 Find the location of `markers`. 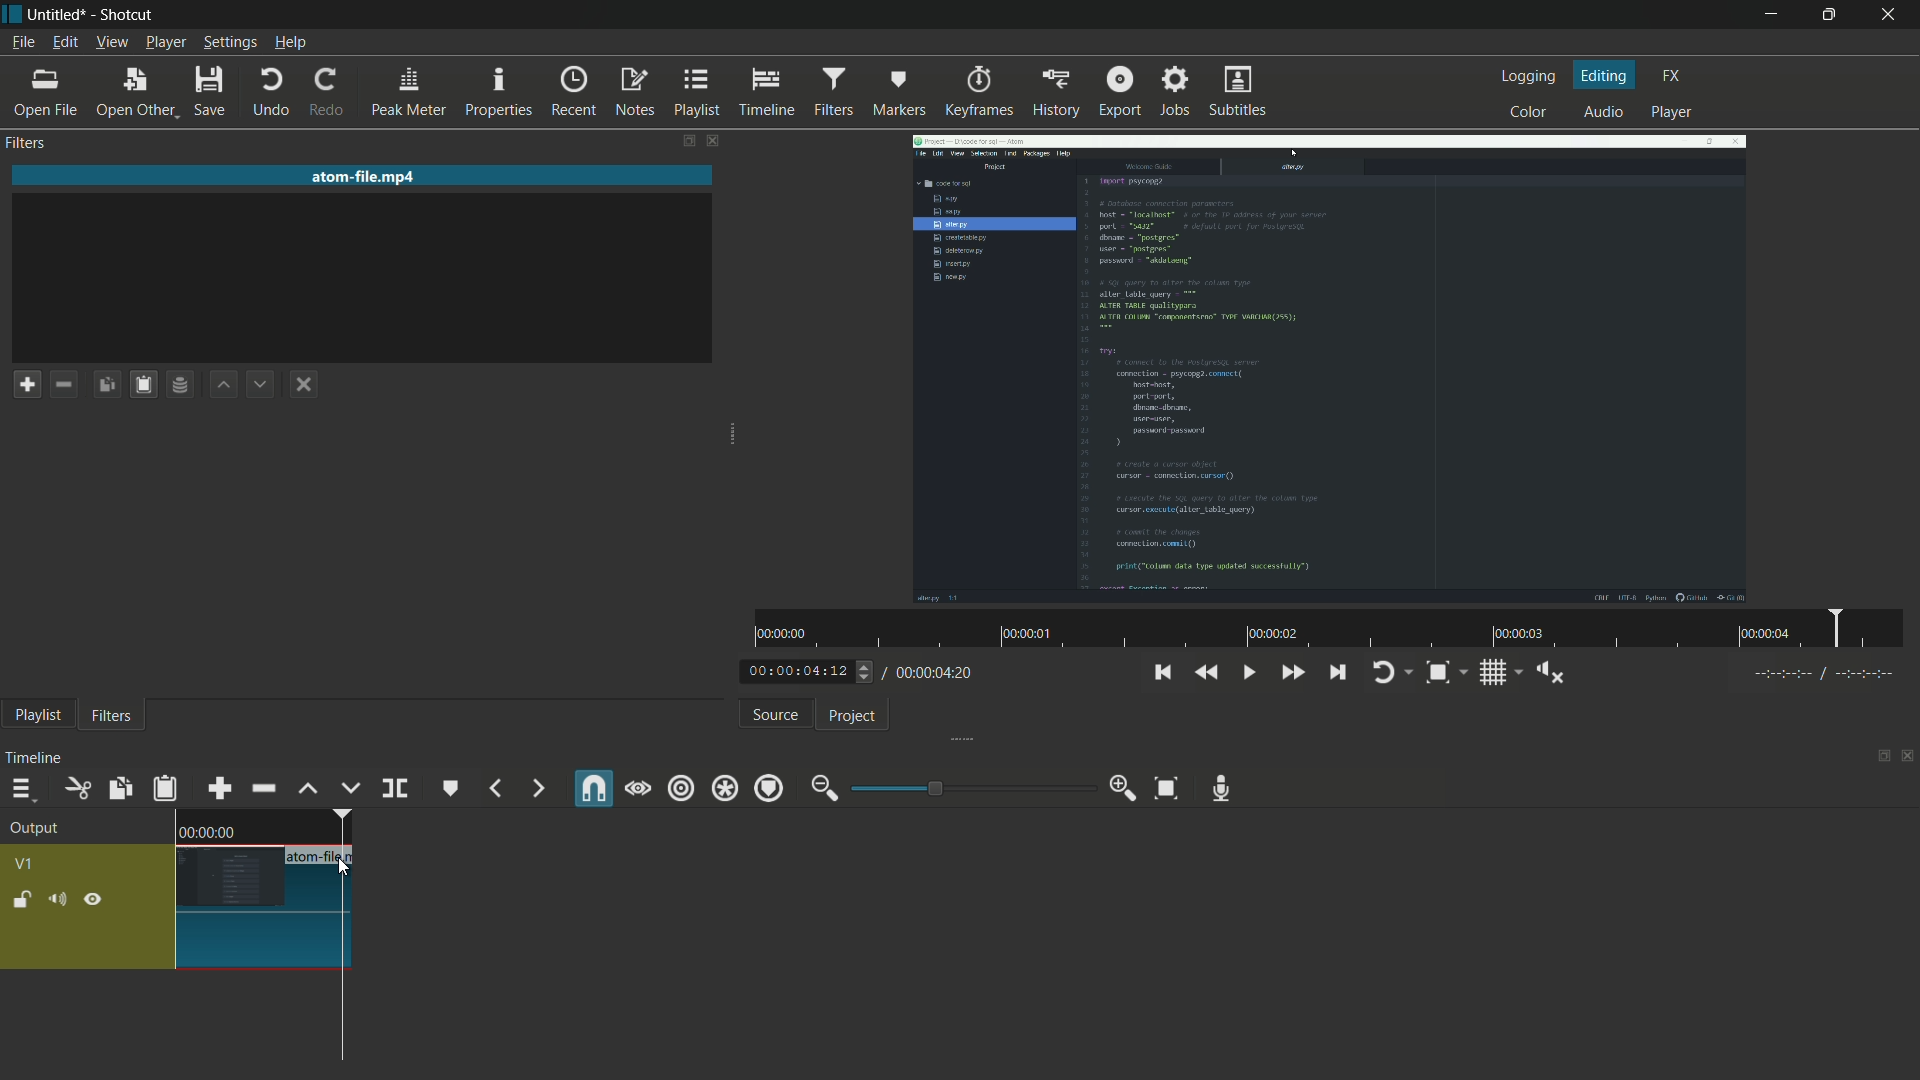

markers is located at coordinates (898, 92).